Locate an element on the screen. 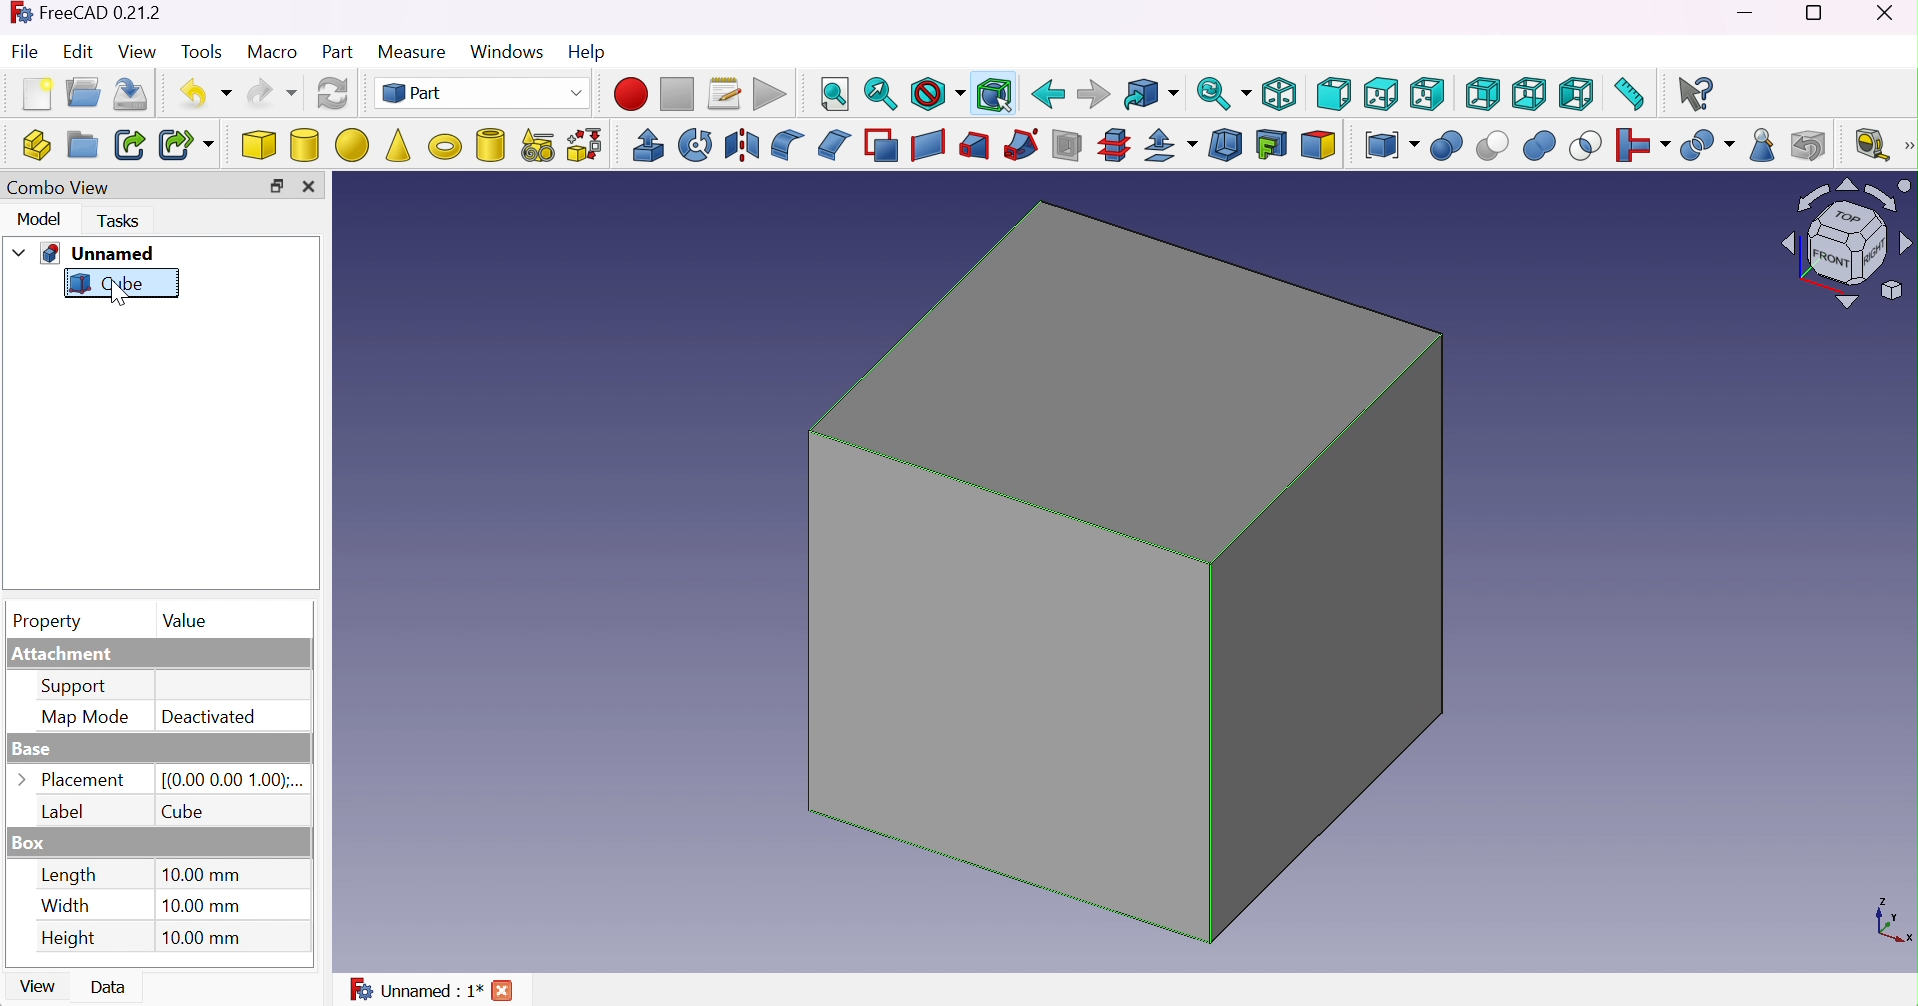 Image resolution: width=1918 pixels, height=1006 pixels. Shape builder is located at coordinates (586, 145).